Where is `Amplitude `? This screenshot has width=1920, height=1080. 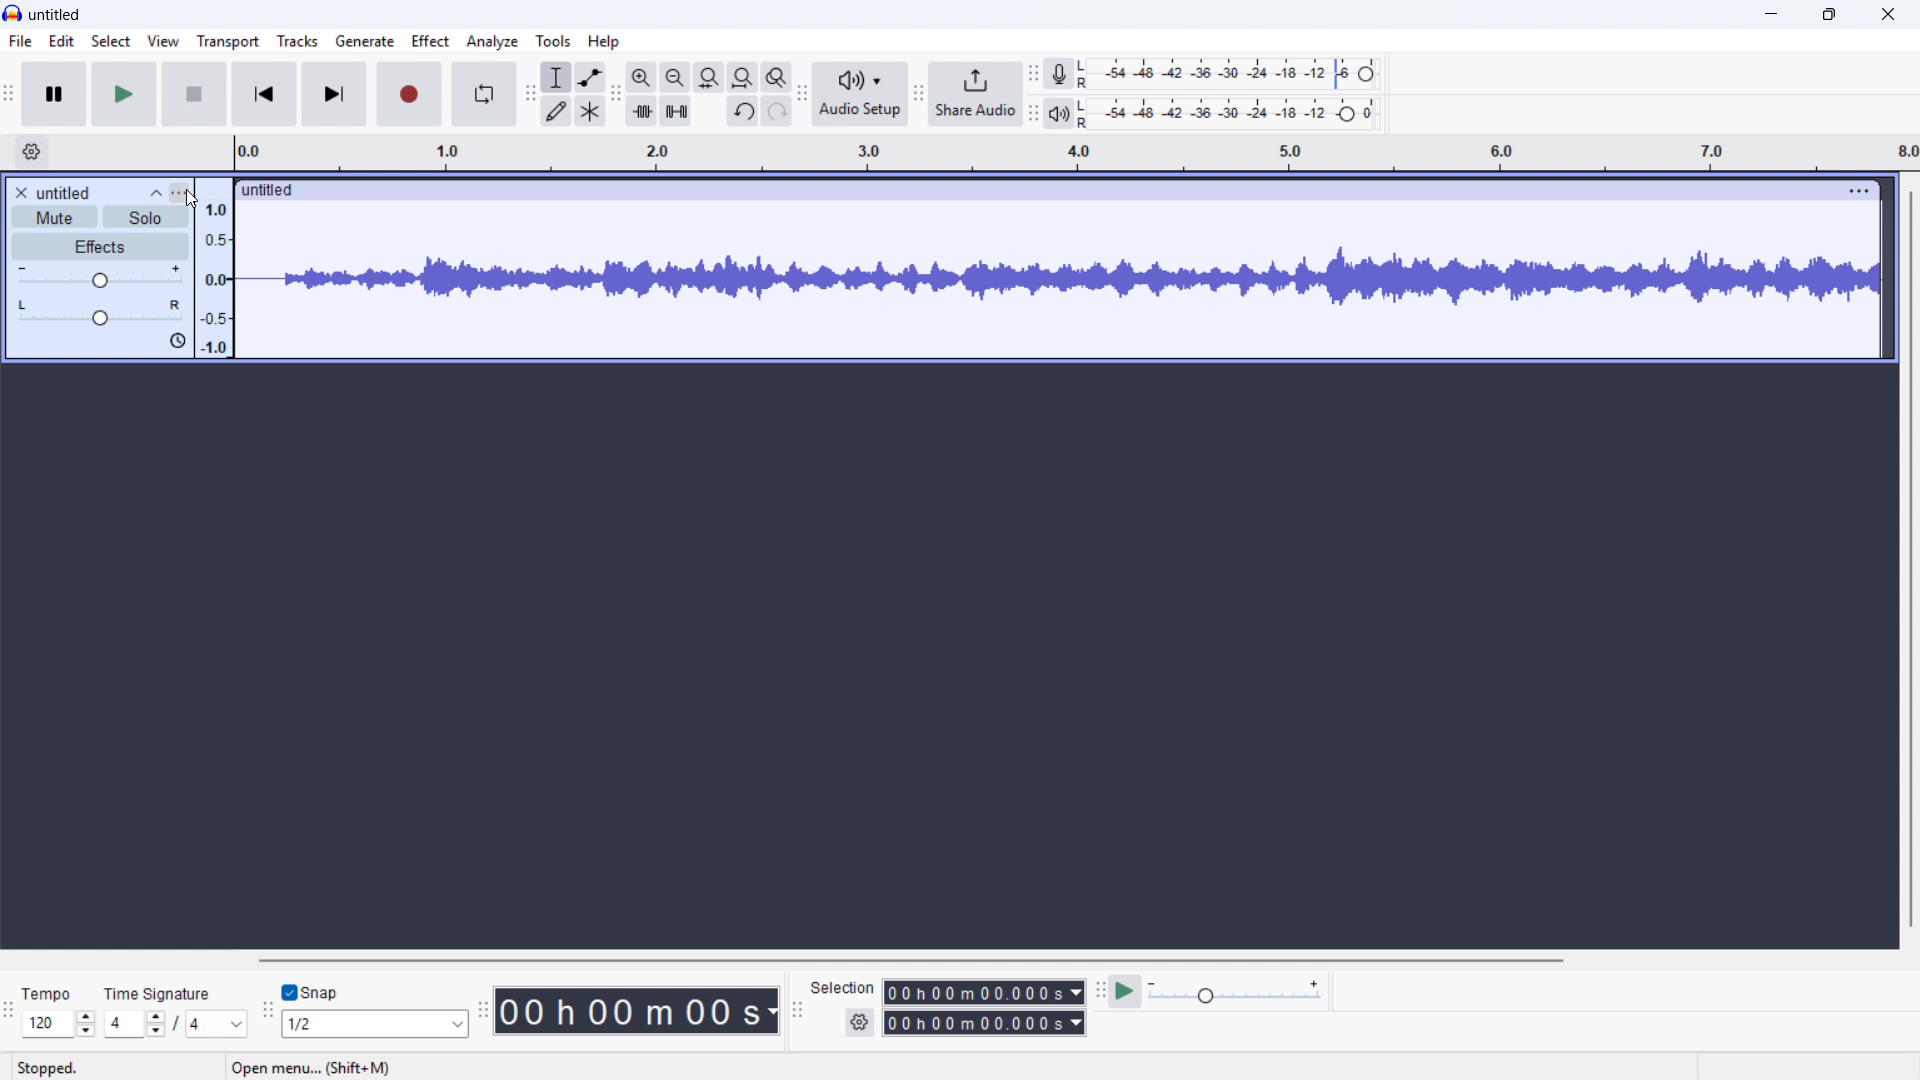
Amplitude  is located at coordinates (212, 267).